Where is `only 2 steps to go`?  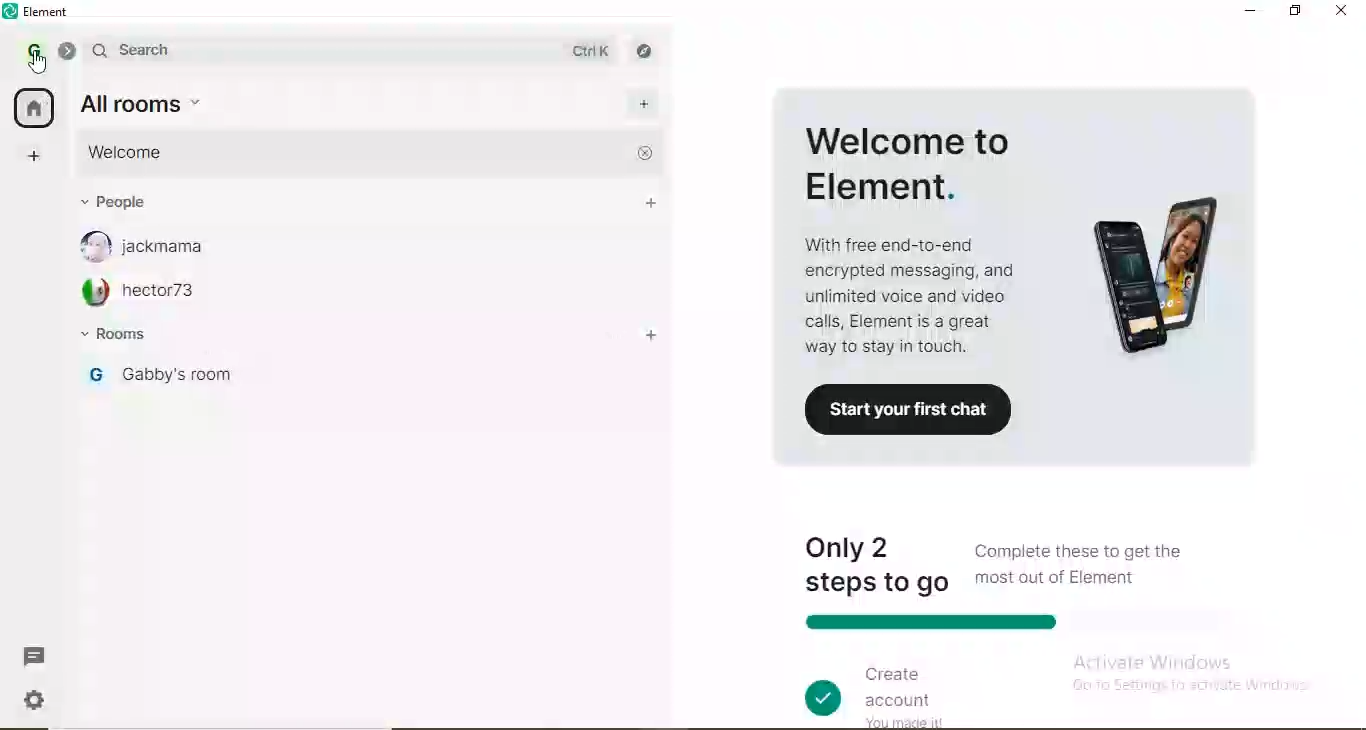
only 2 steps to go is located at coordinates (1019, 581).